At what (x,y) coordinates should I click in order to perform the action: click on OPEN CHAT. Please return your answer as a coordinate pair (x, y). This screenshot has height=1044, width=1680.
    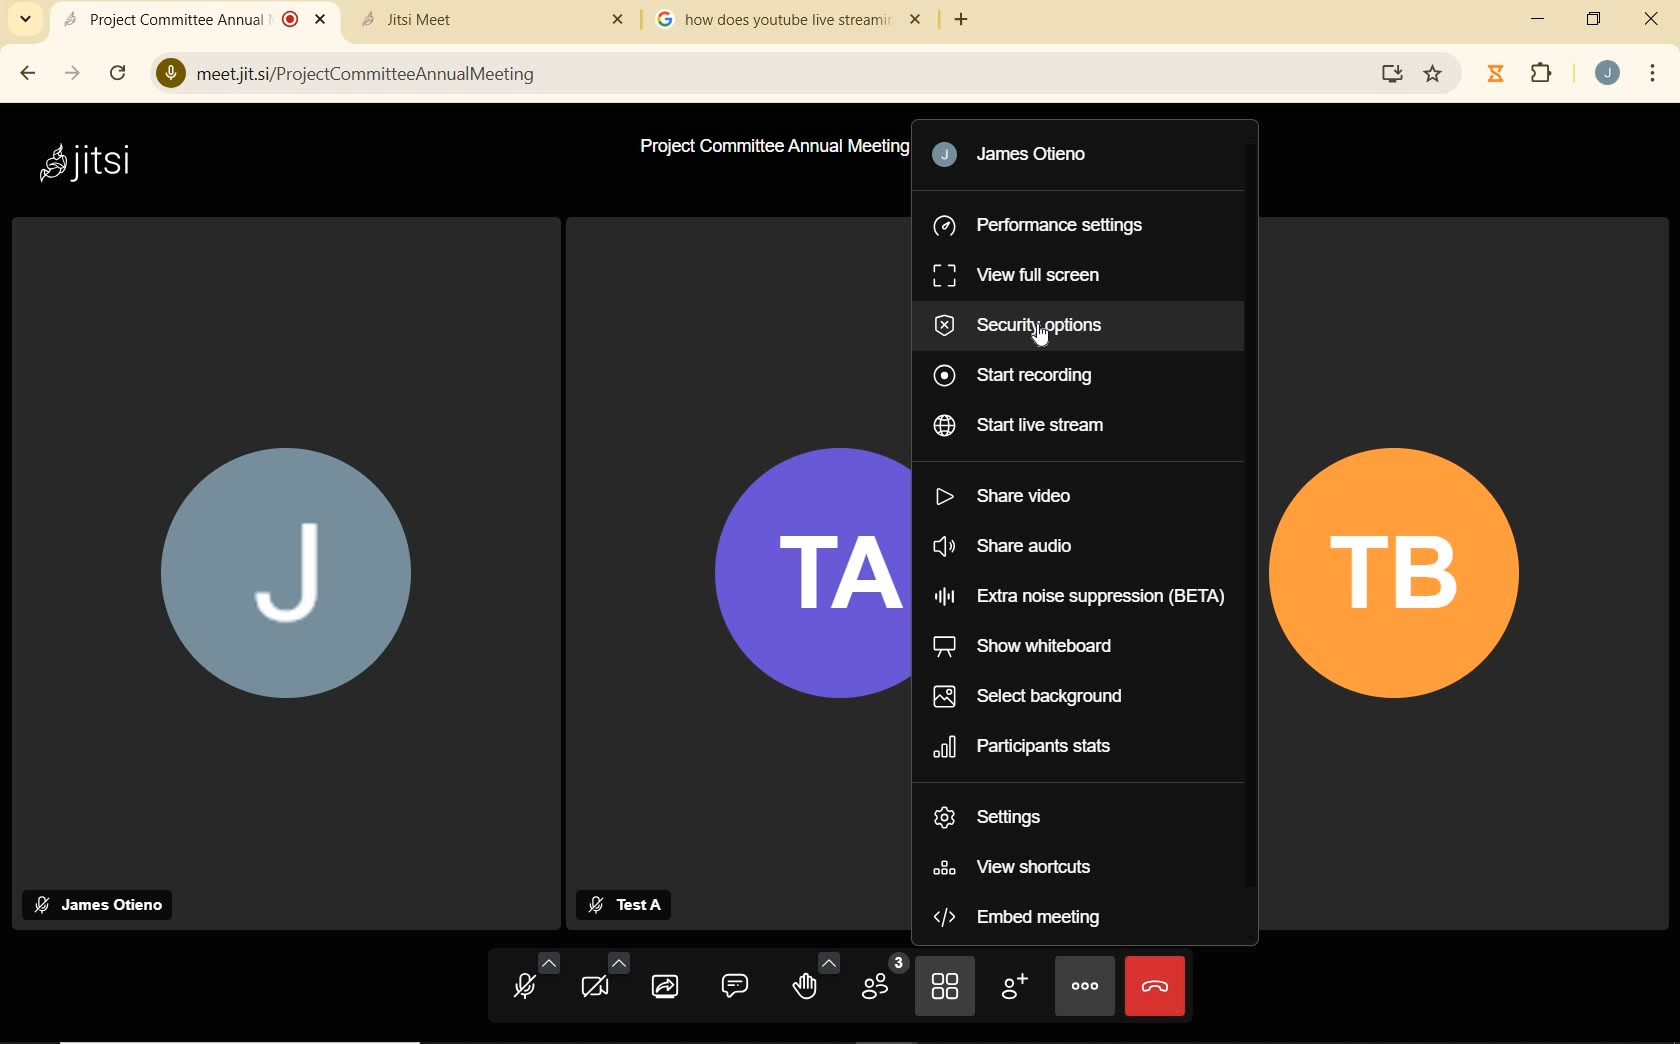
    Looking at the image, I should click on (737, 985).